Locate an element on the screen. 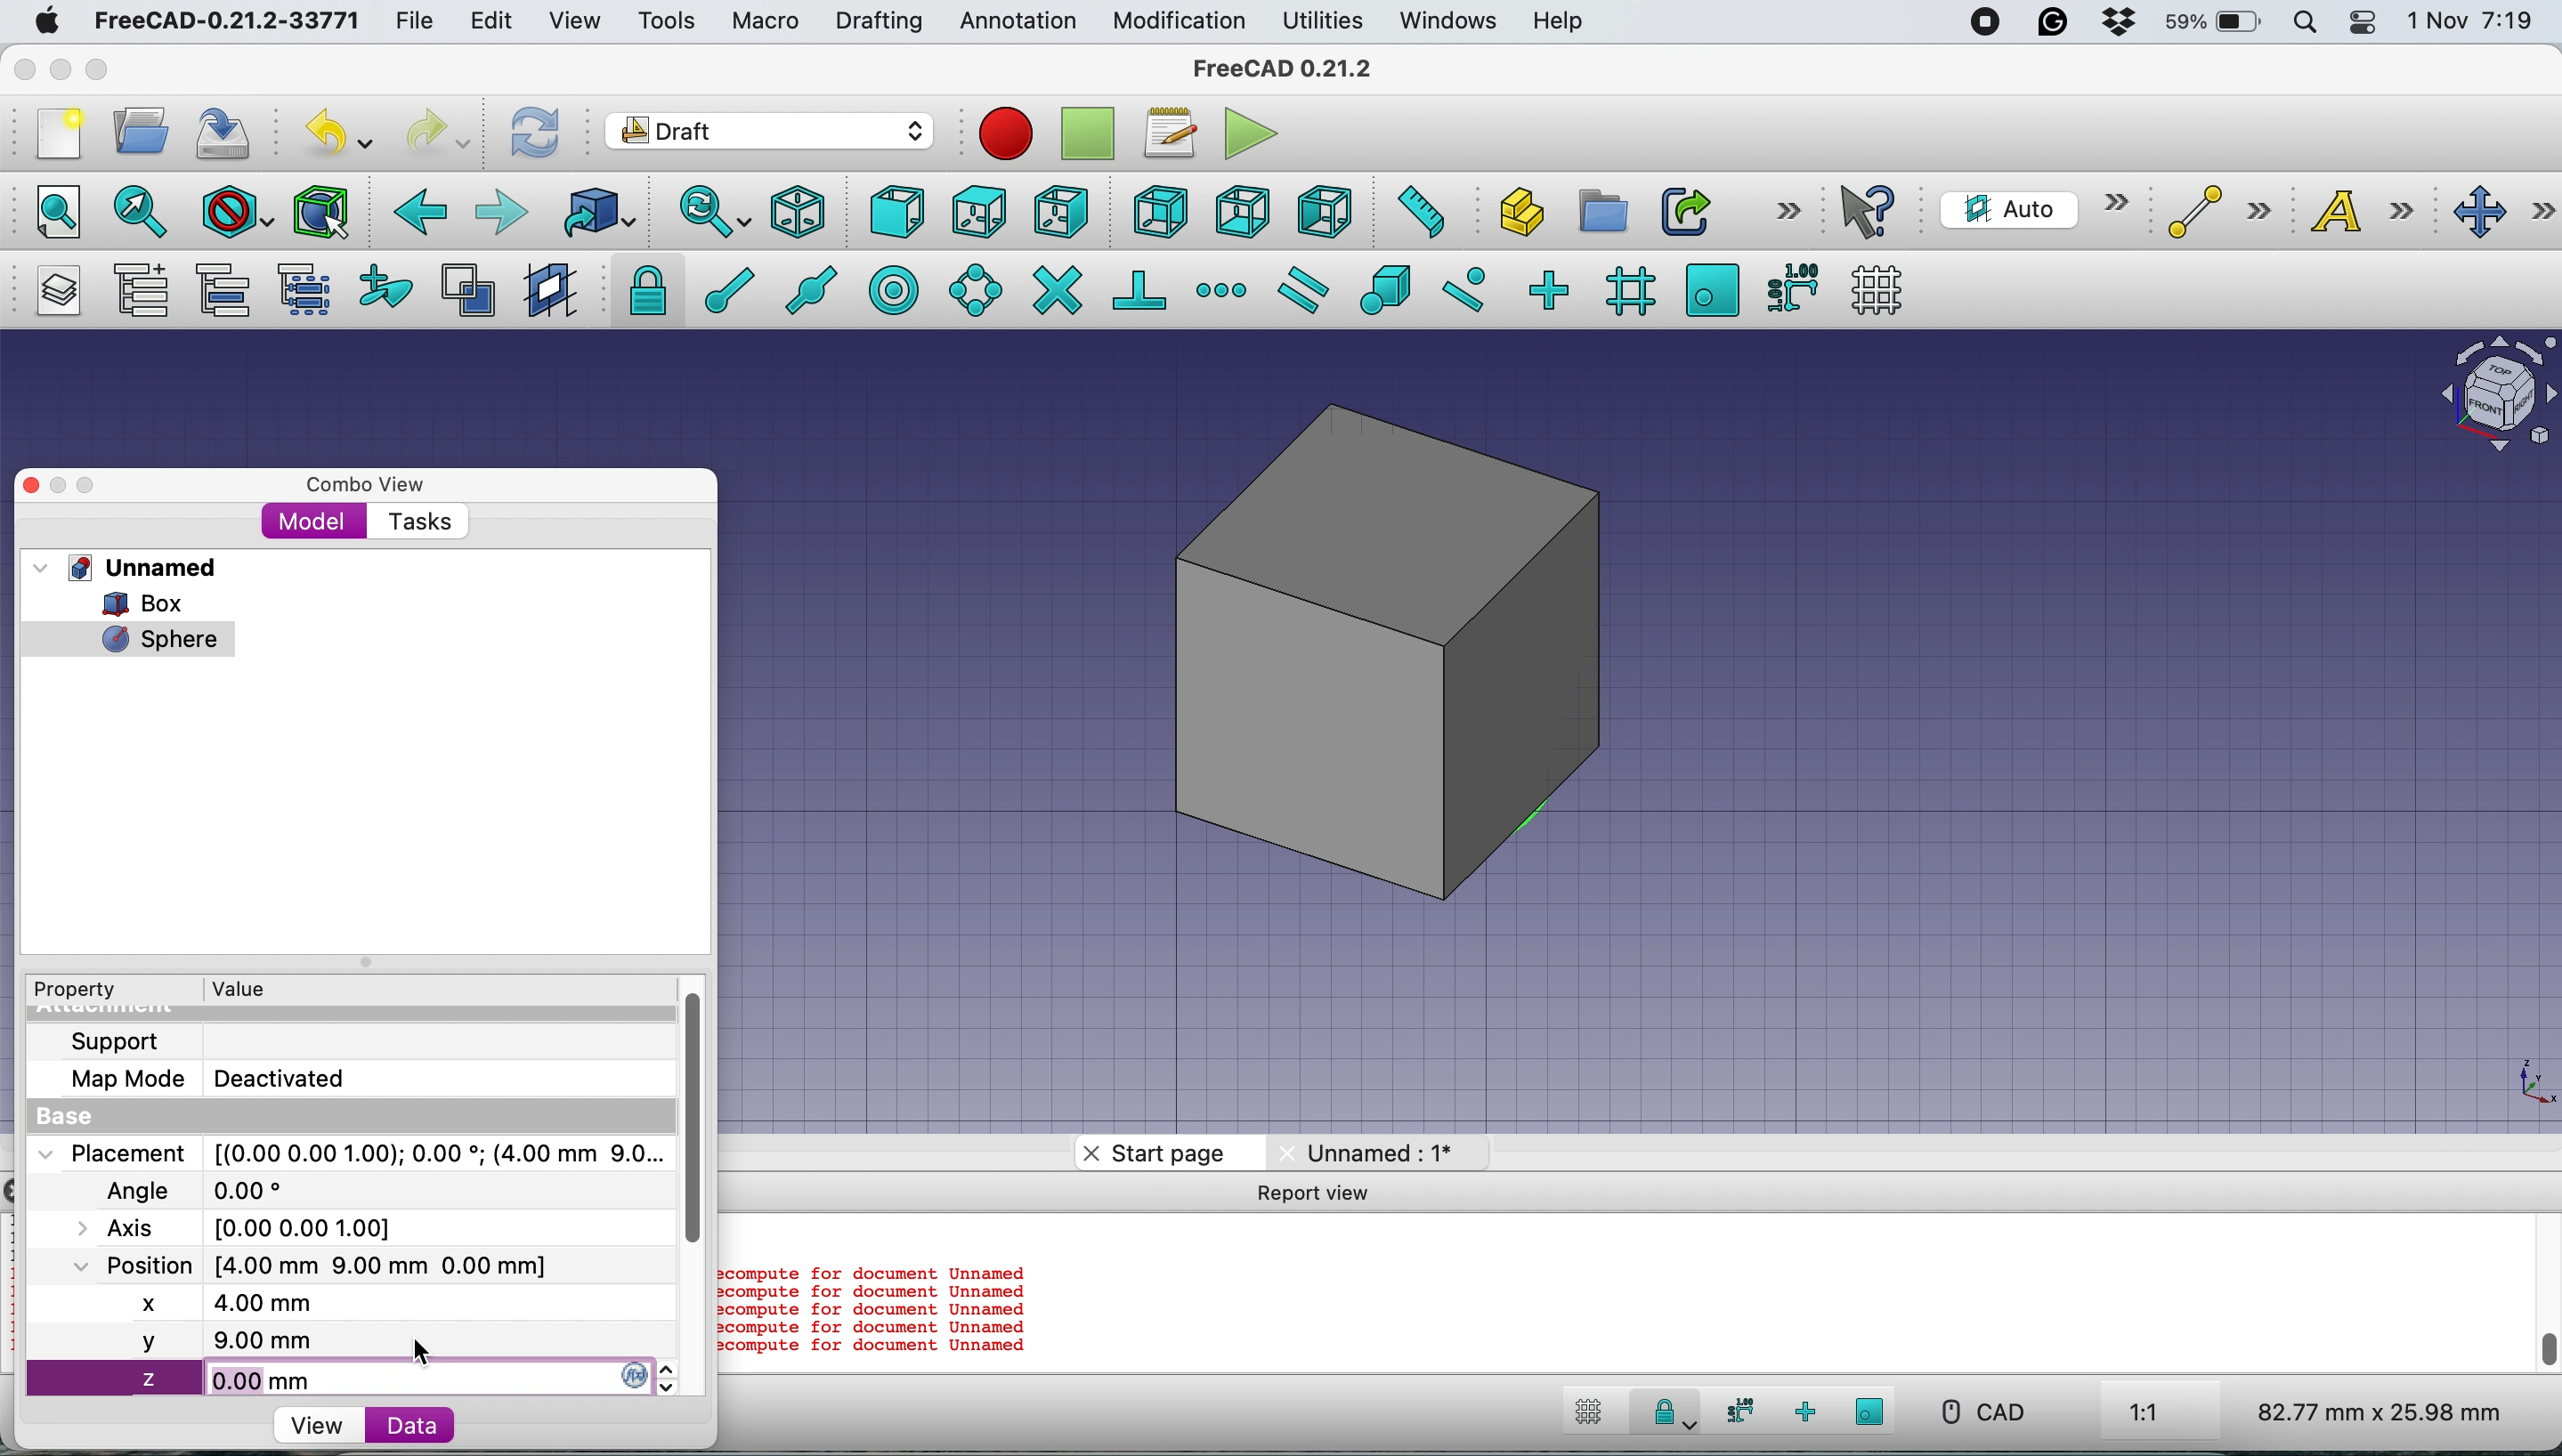 The width and height of the screenshot is (2562, 1456). snap ortho is located at coordinates (1547, 289).